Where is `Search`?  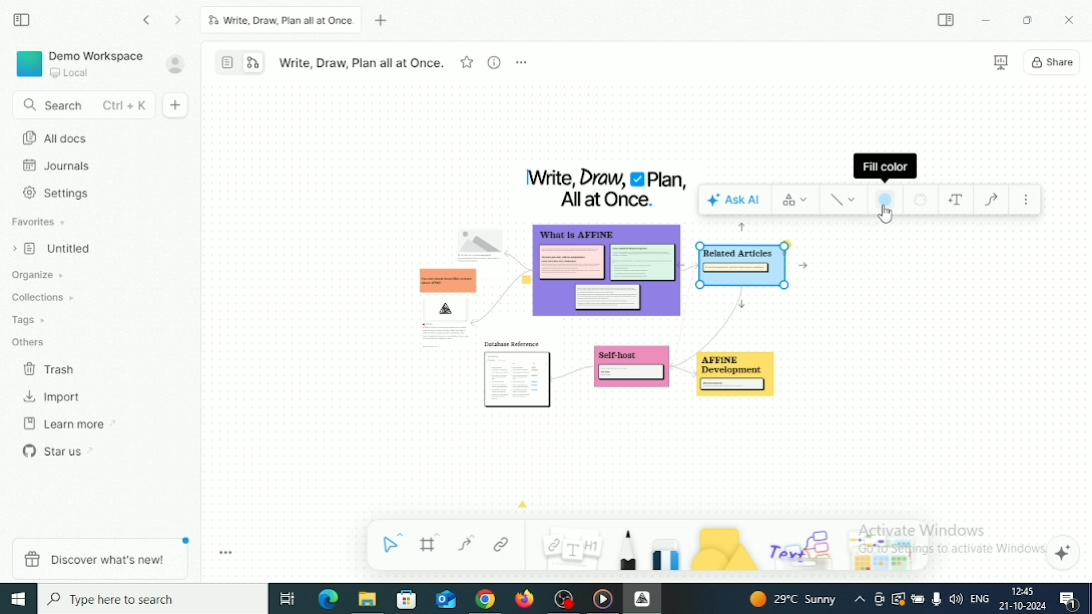
Search is located at coordinates (81, 106).